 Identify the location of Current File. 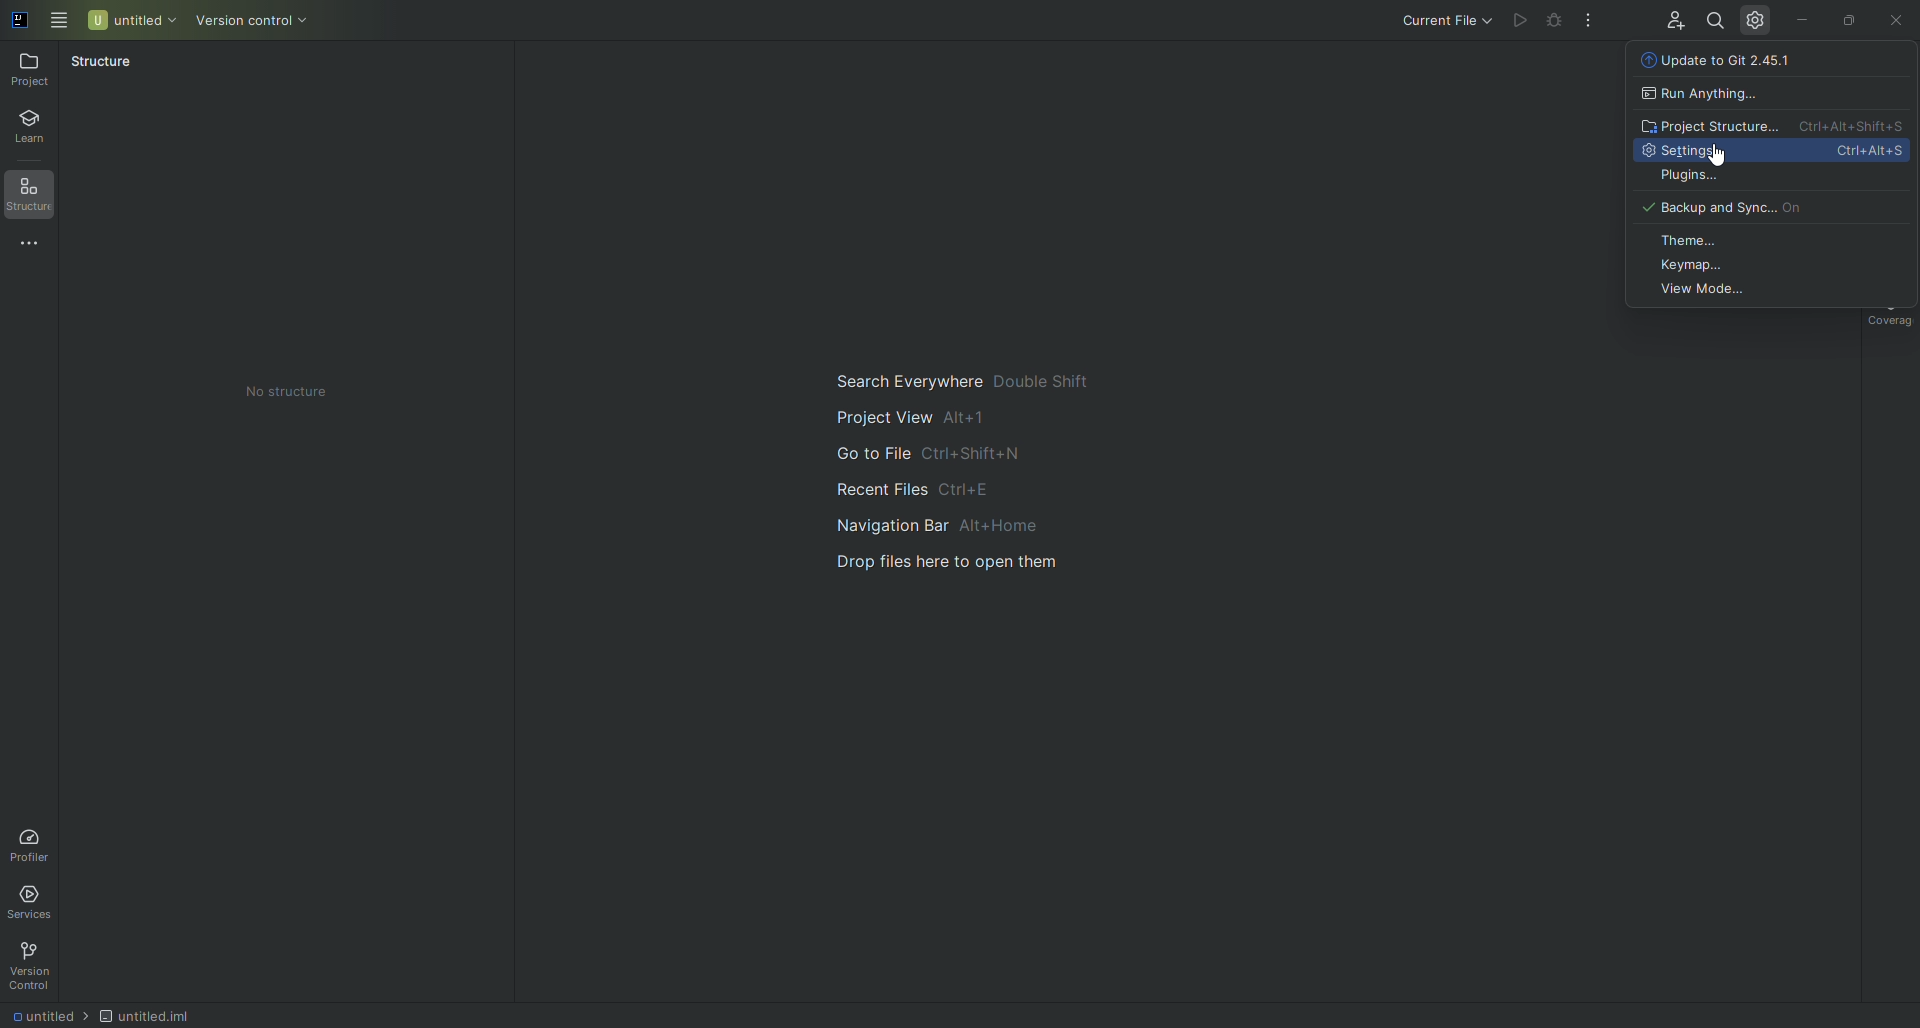
(1450, 22).